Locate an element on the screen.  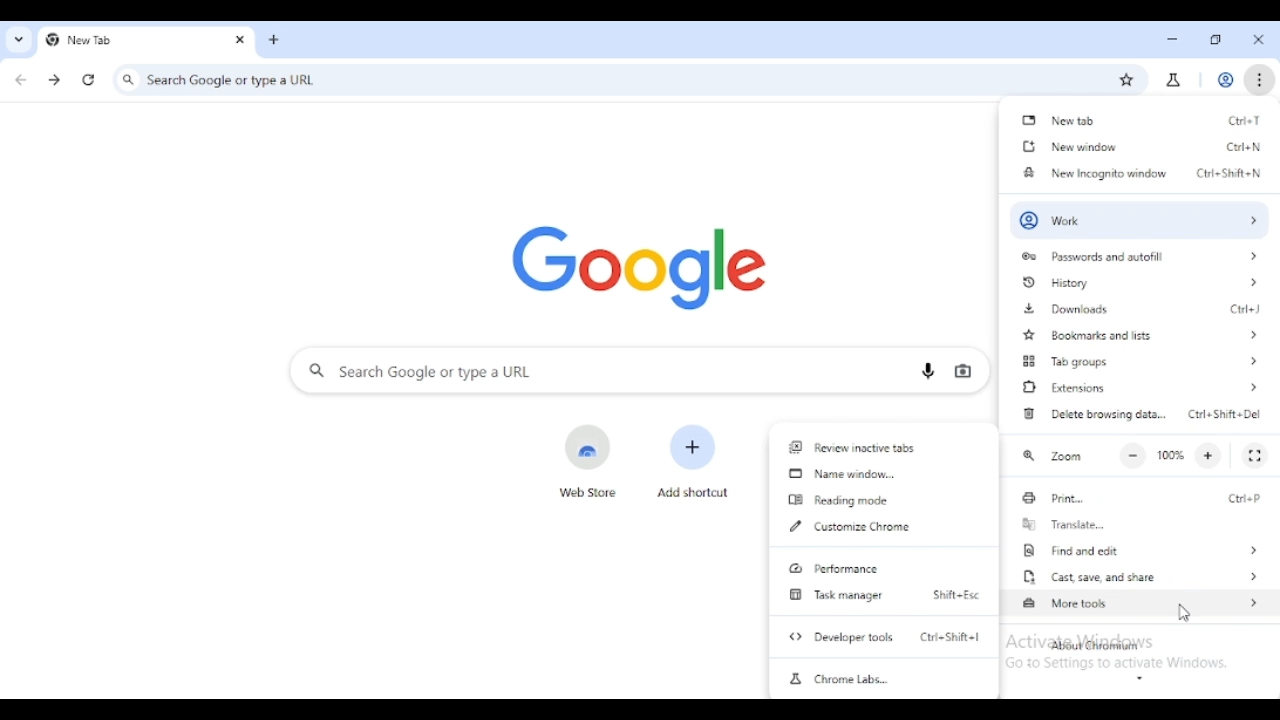
click to go forward is located at coordinates (54, 80).